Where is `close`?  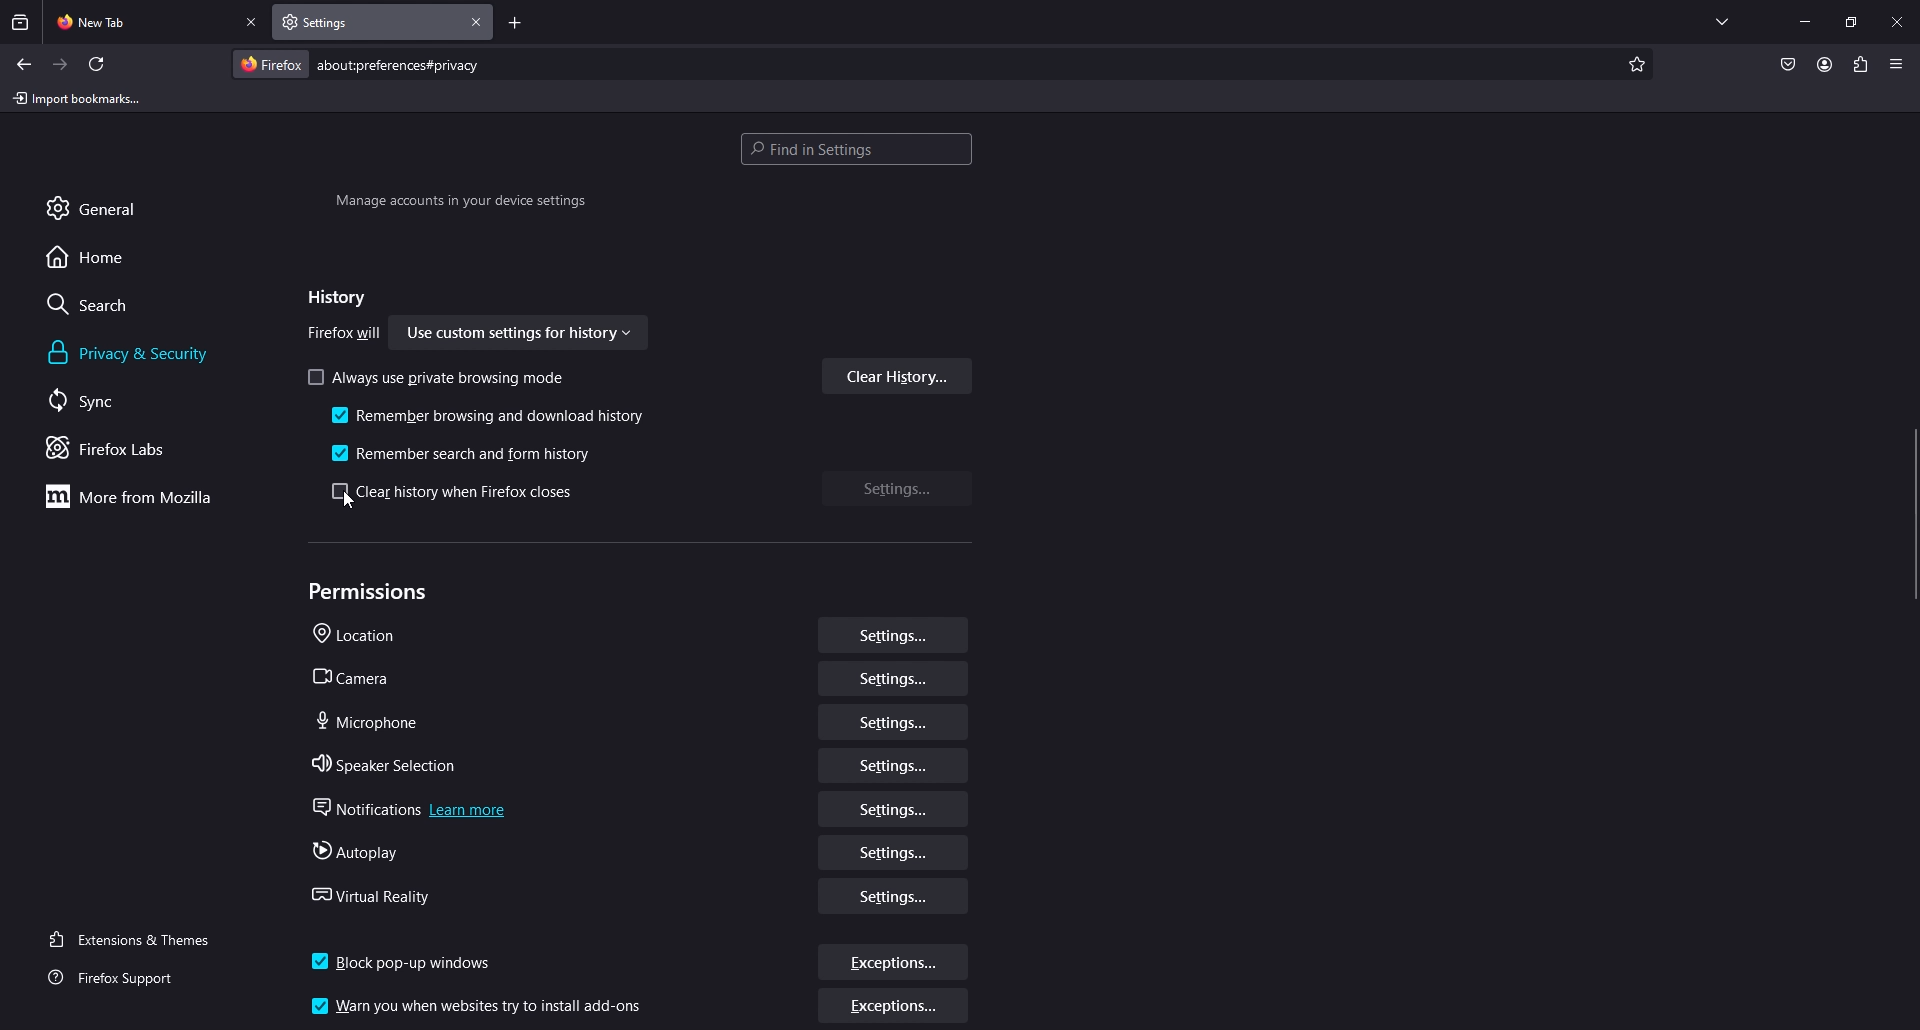
close is located at coordinates (1899, 20).